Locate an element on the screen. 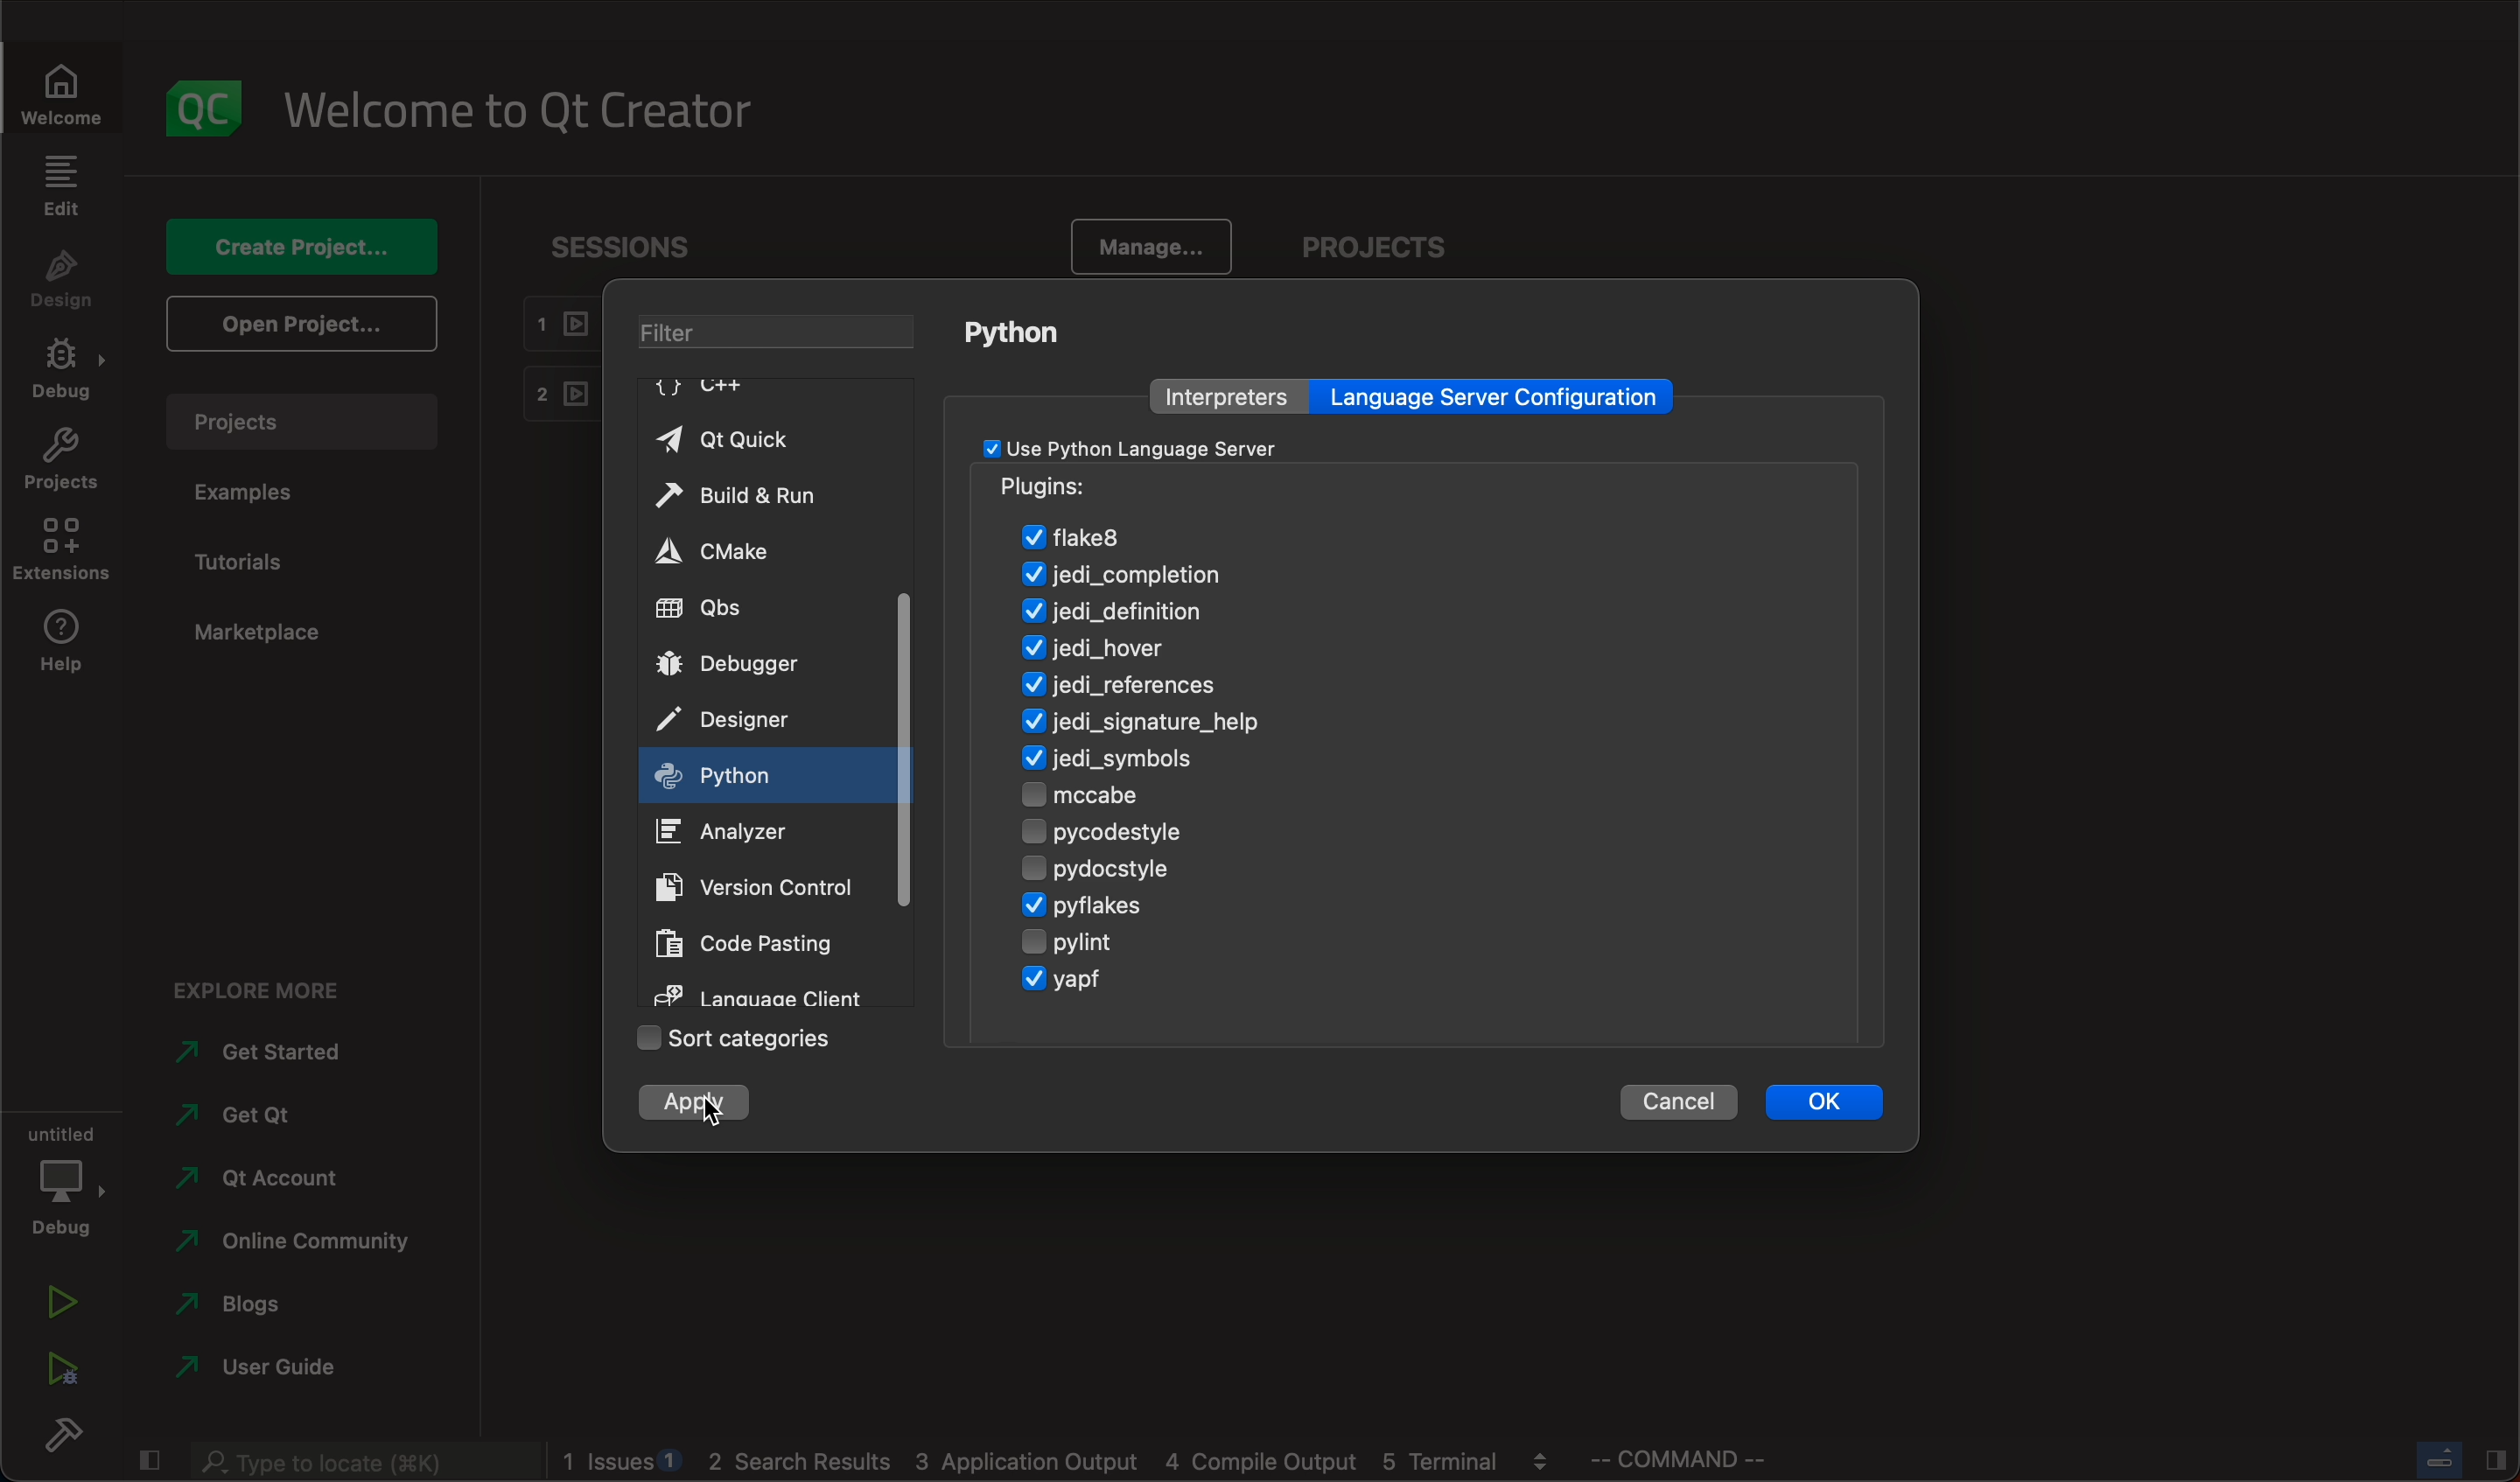 This screenshot has width=2520, height=1482. account is located at coordinates (266, 1180).